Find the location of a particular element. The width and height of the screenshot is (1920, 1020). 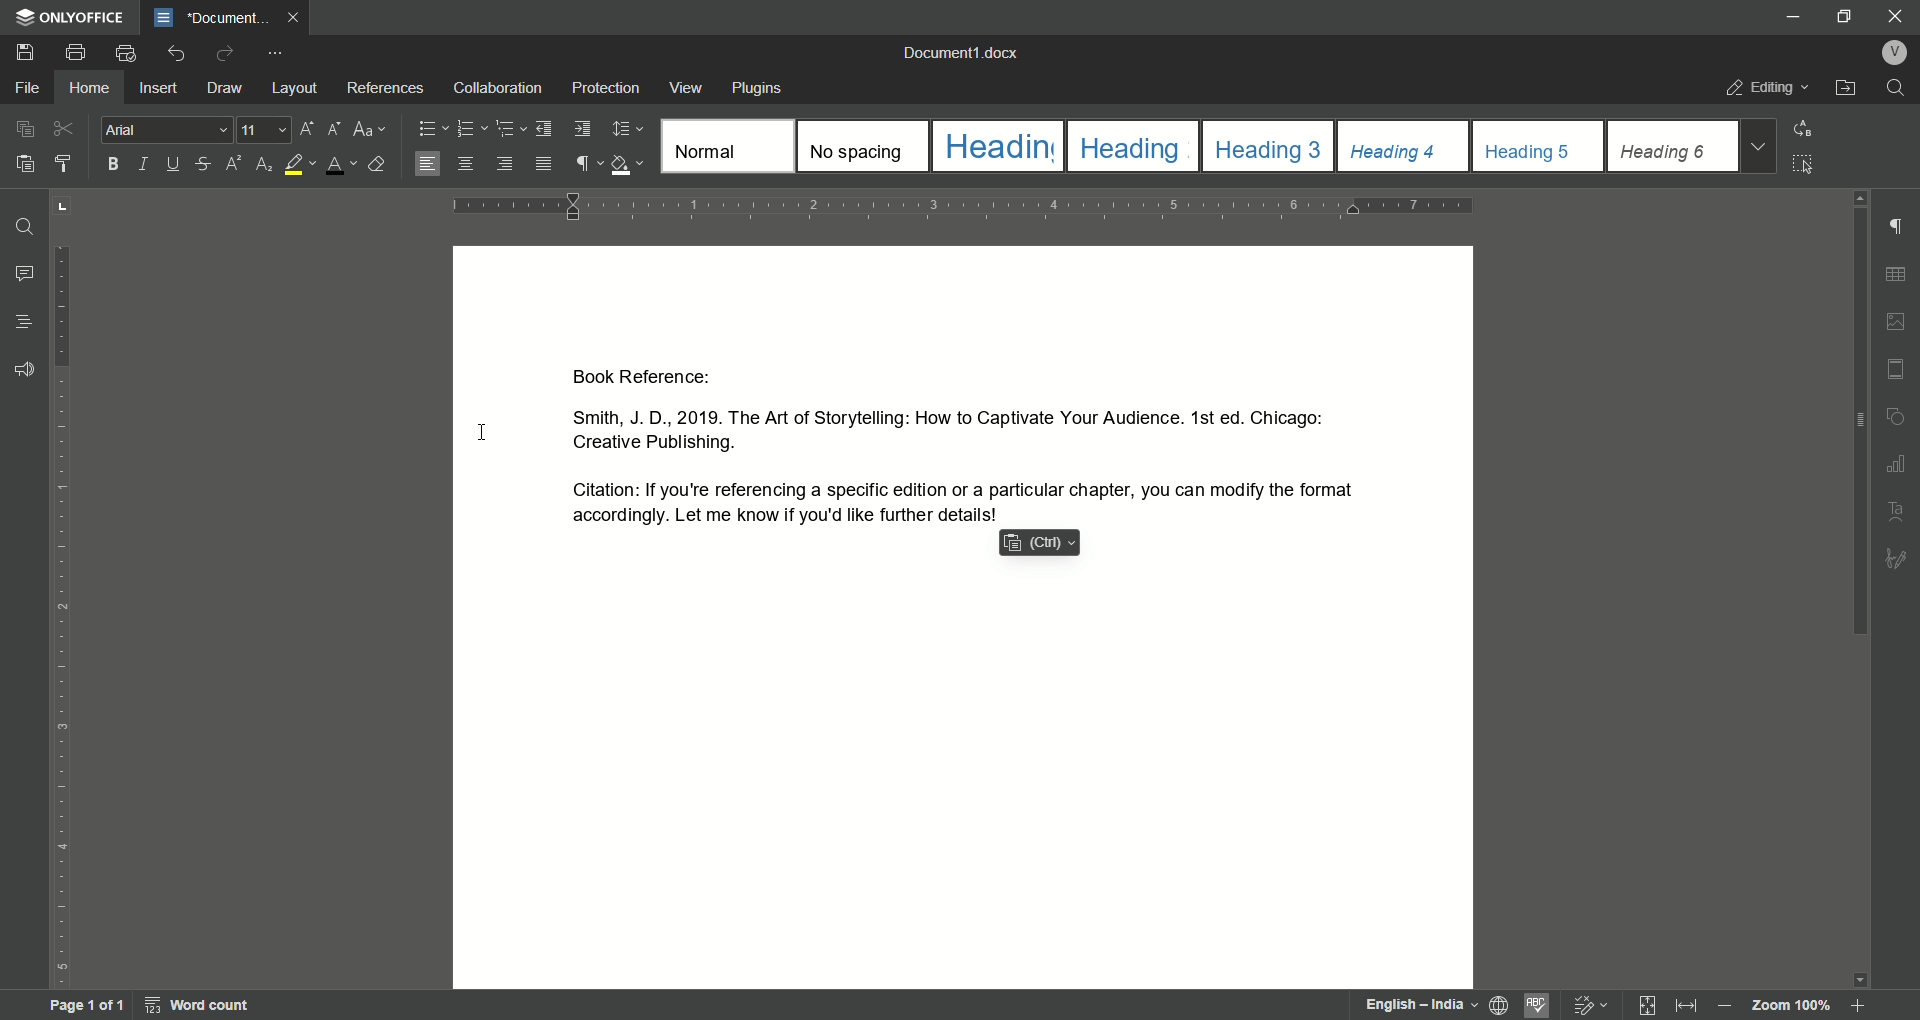

fit to page is located at coordinates (1641, 1005).